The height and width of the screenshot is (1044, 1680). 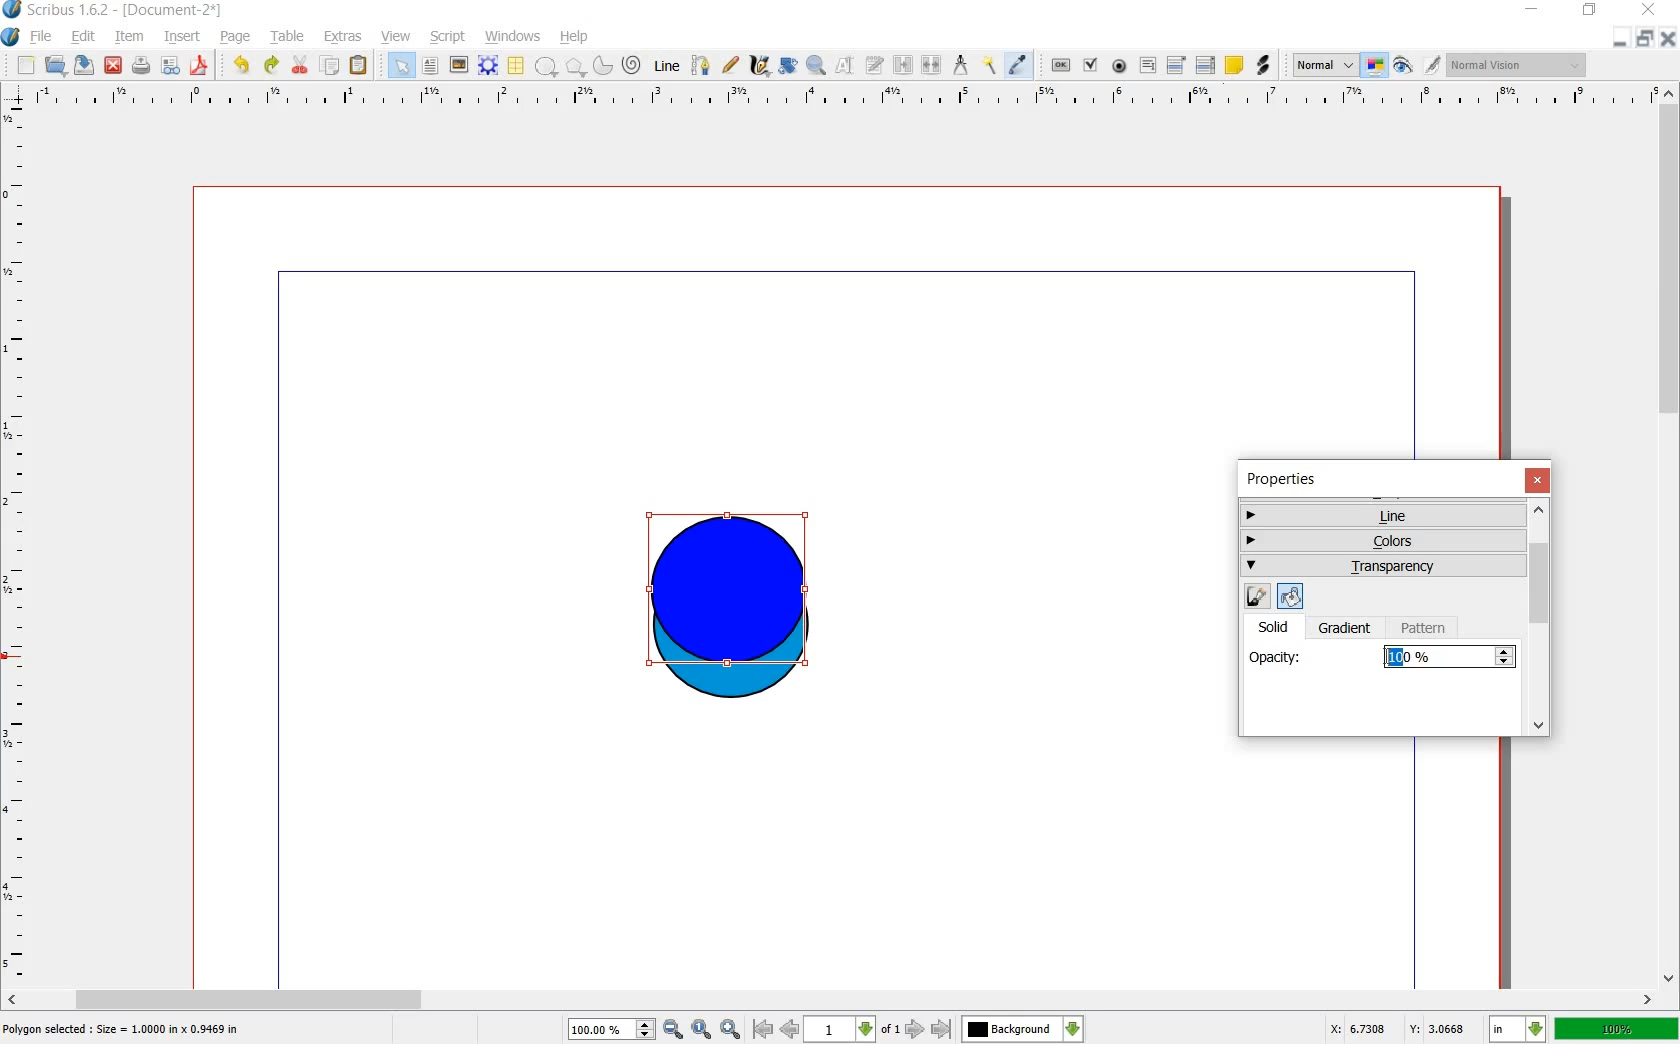 I want to click on line, so click(x=665, y=67).